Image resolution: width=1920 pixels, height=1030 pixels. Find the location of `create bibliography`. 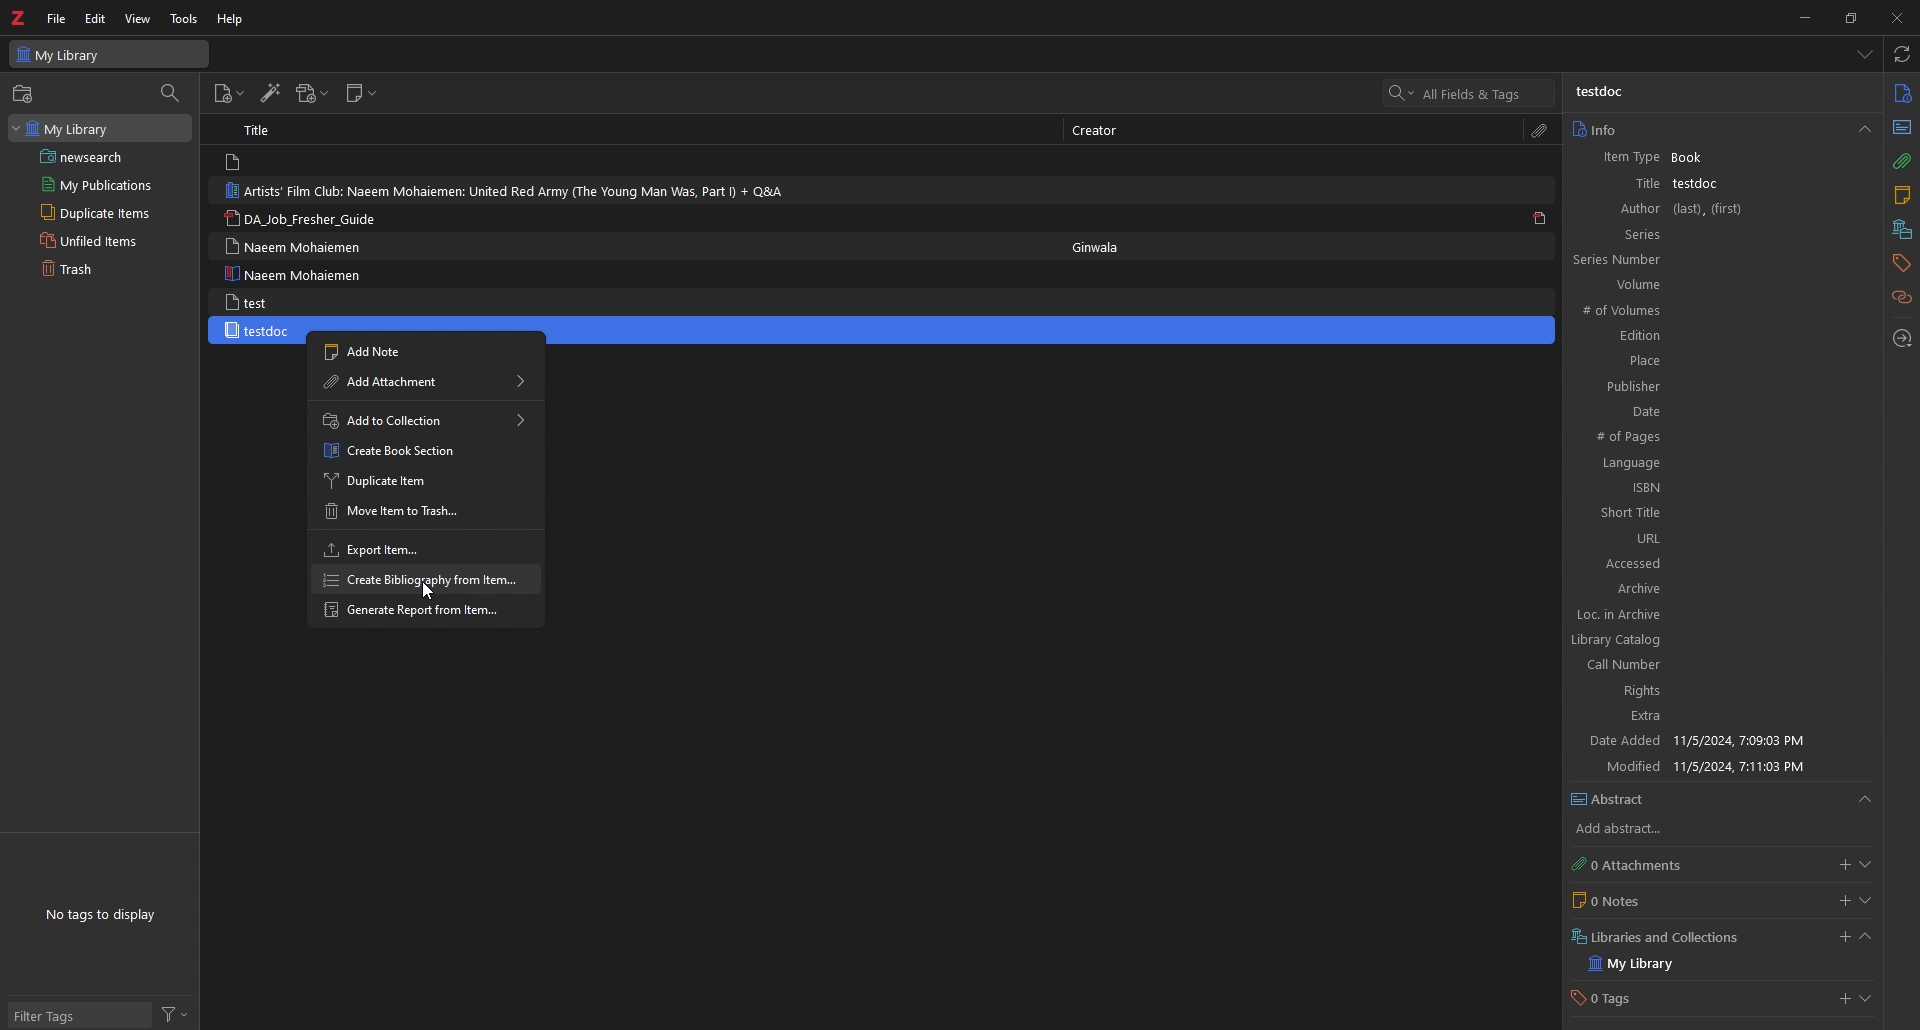

create bibliography is located at coordinates (424, 579).